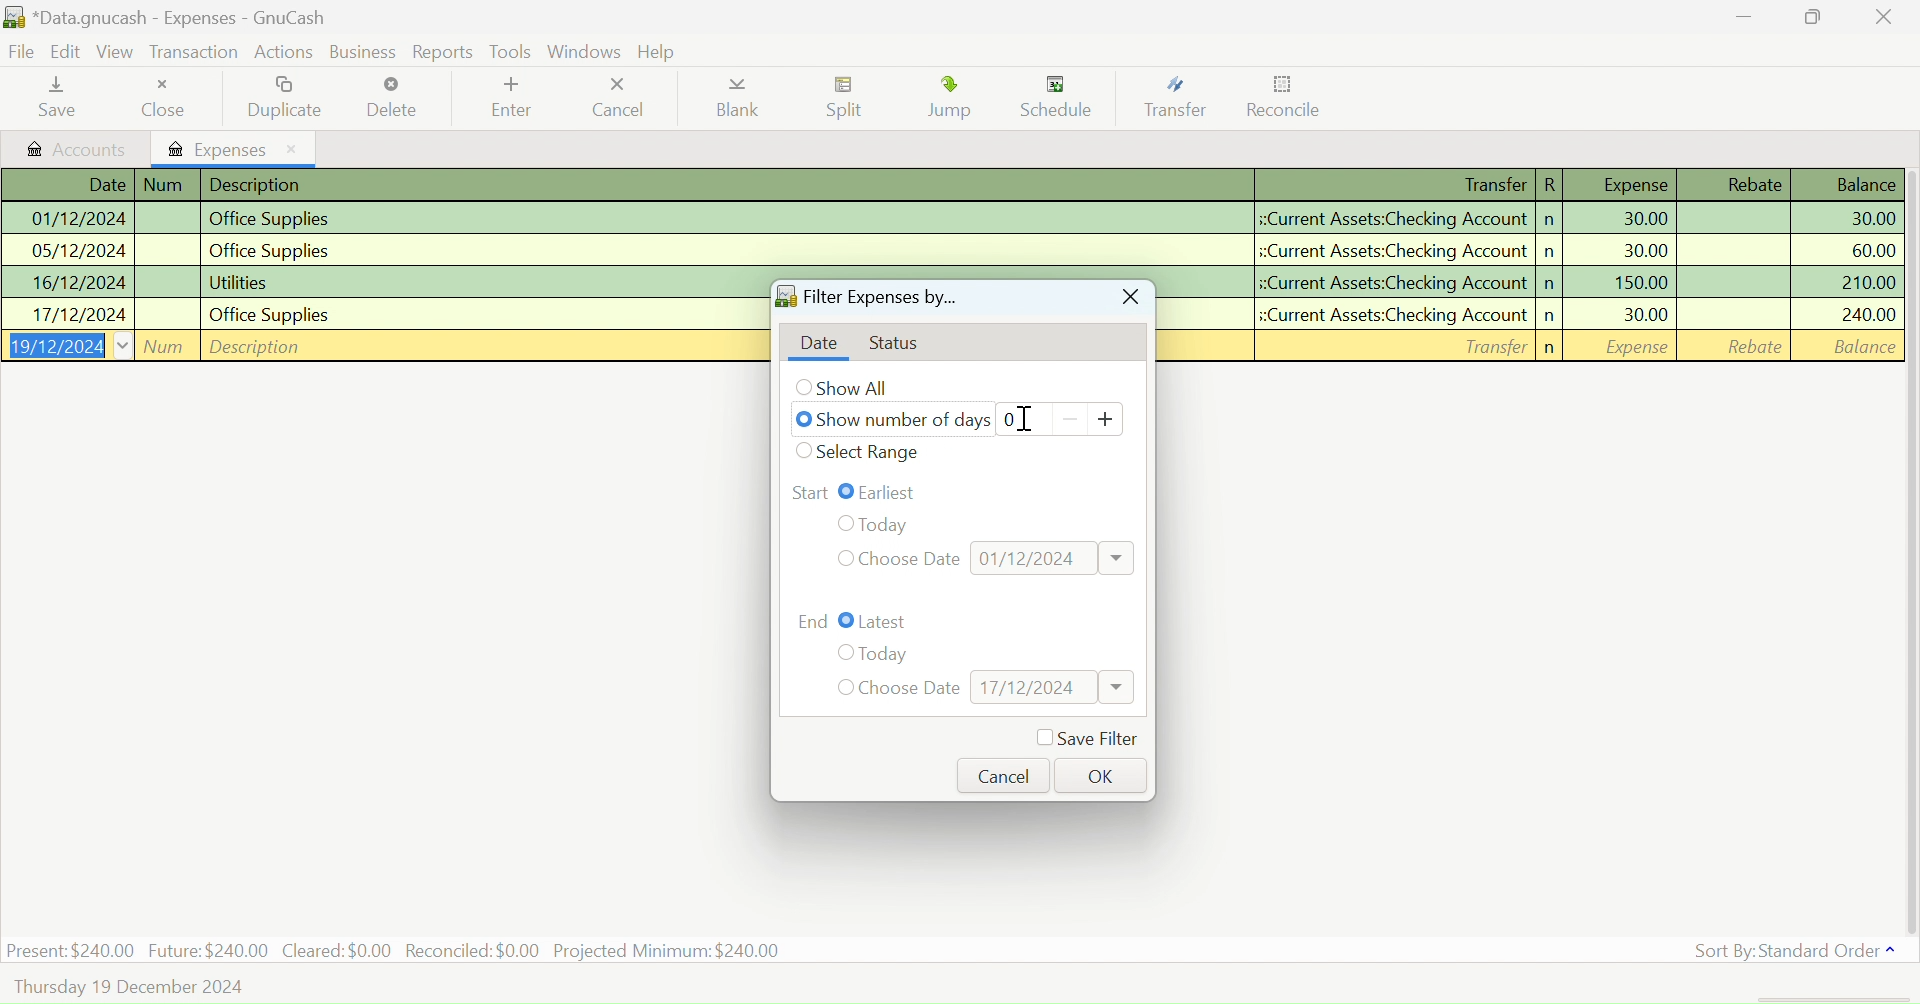 Image resolution: width=1920 pixels, height=1004 pixels. Describe the element at coordinates (289, 97) in the screenshot. I see `Duplicate` at that location.